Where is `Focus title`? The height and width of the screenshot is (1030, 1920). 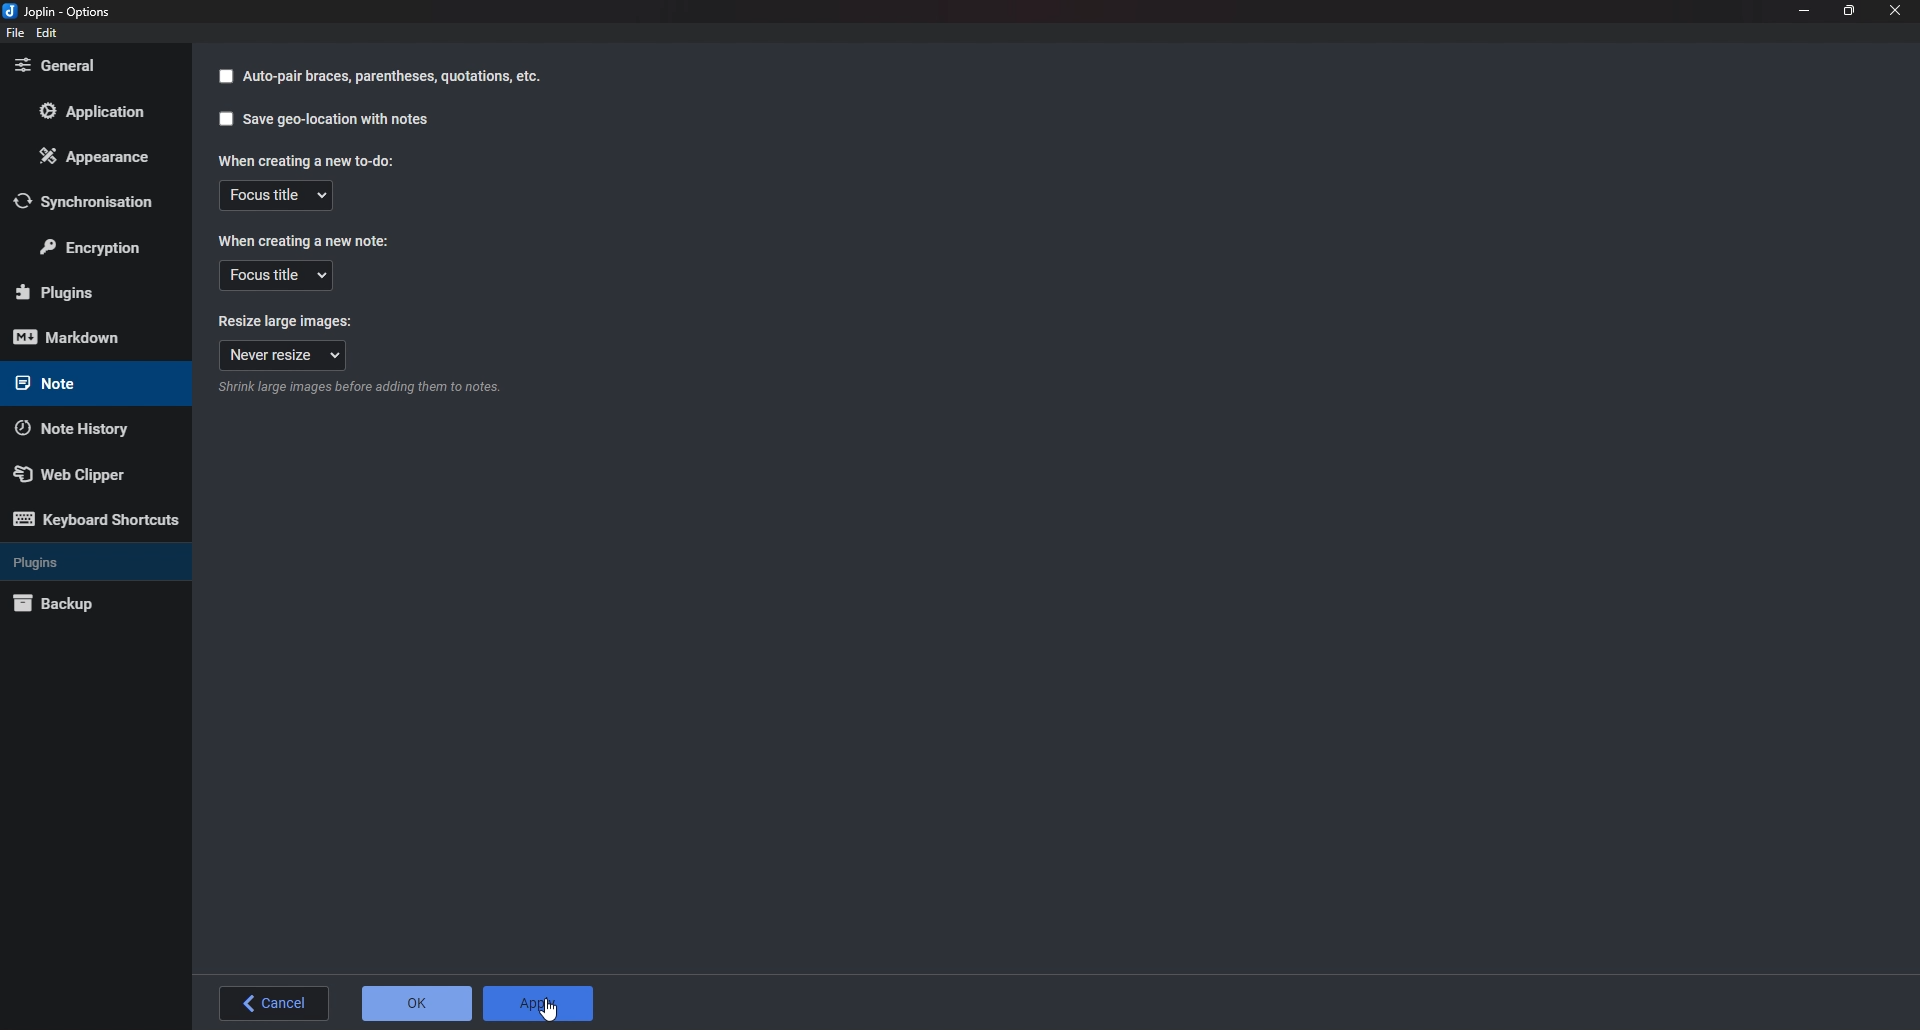 Focus title is located at coordinates (274, 277).